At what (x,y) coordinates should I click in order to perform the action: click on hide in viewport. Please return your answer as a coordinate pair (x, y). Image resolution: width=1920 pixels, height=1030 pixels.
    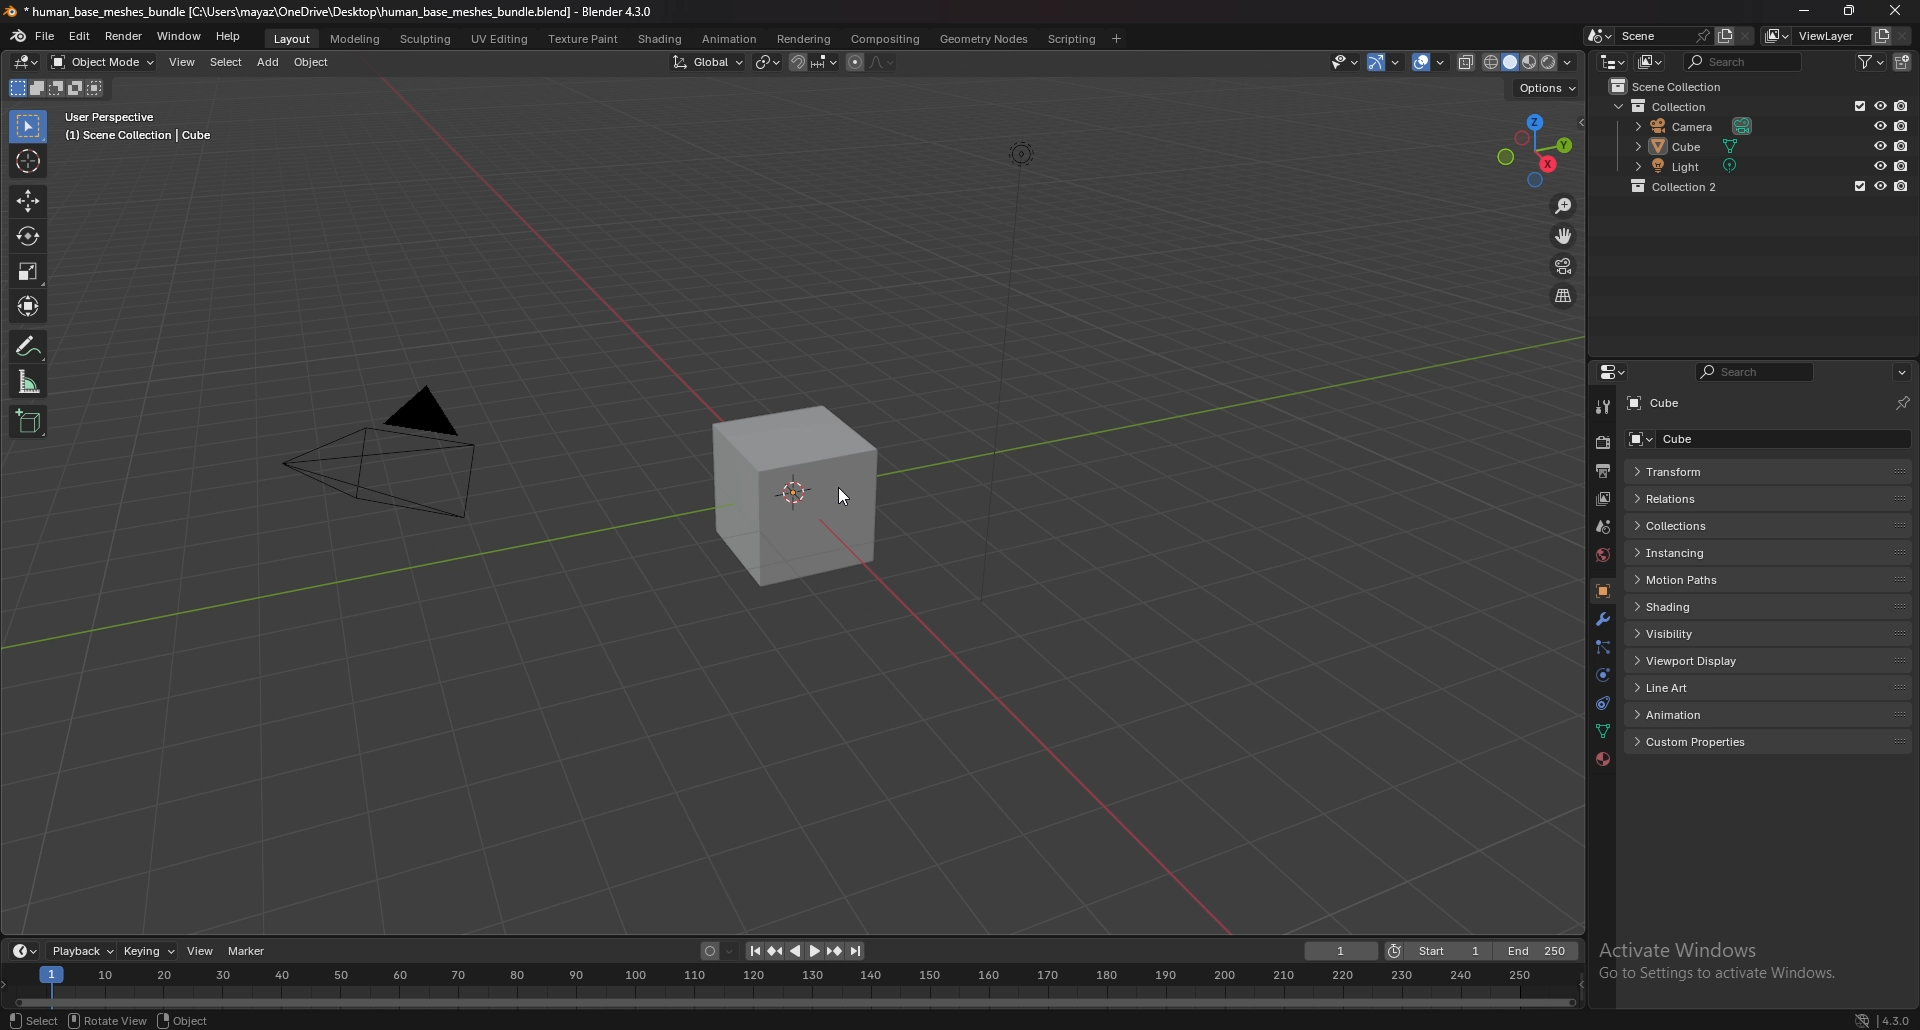
    Looking at the image, I should click on (1879, 105).